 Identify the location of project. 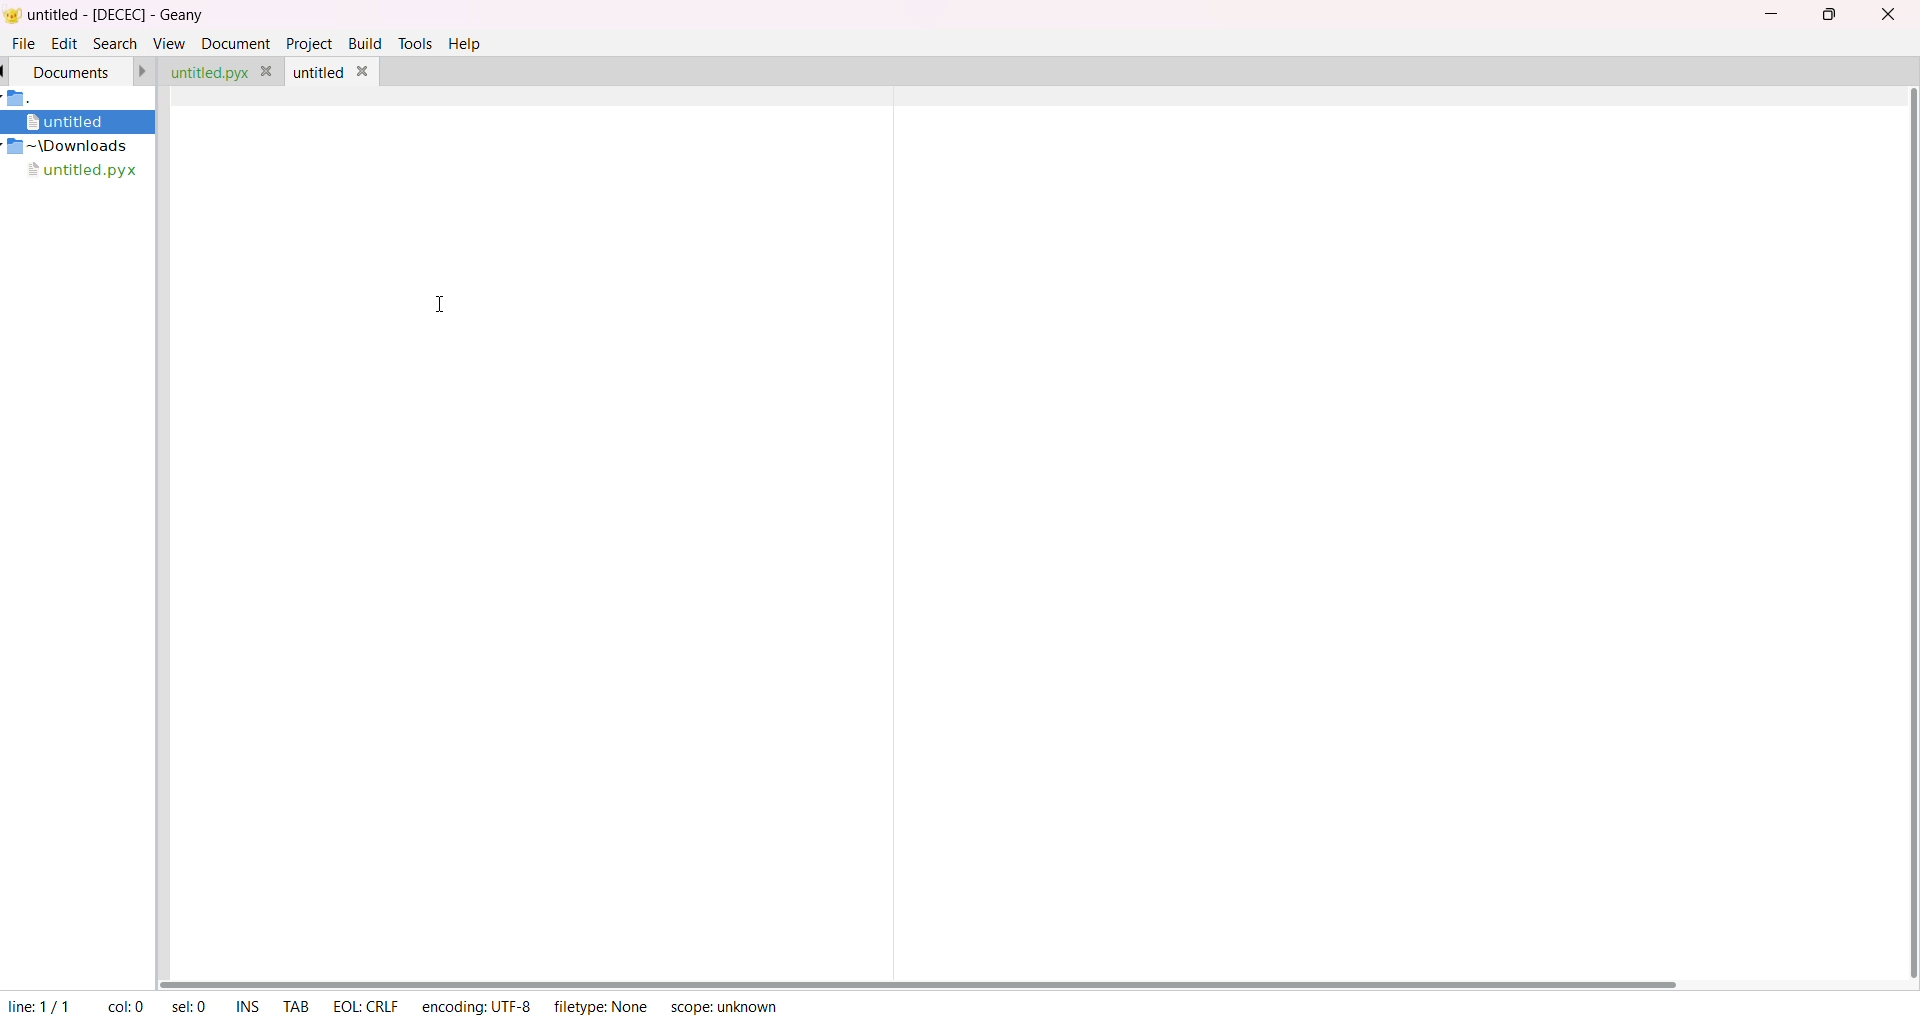
(308, 43).